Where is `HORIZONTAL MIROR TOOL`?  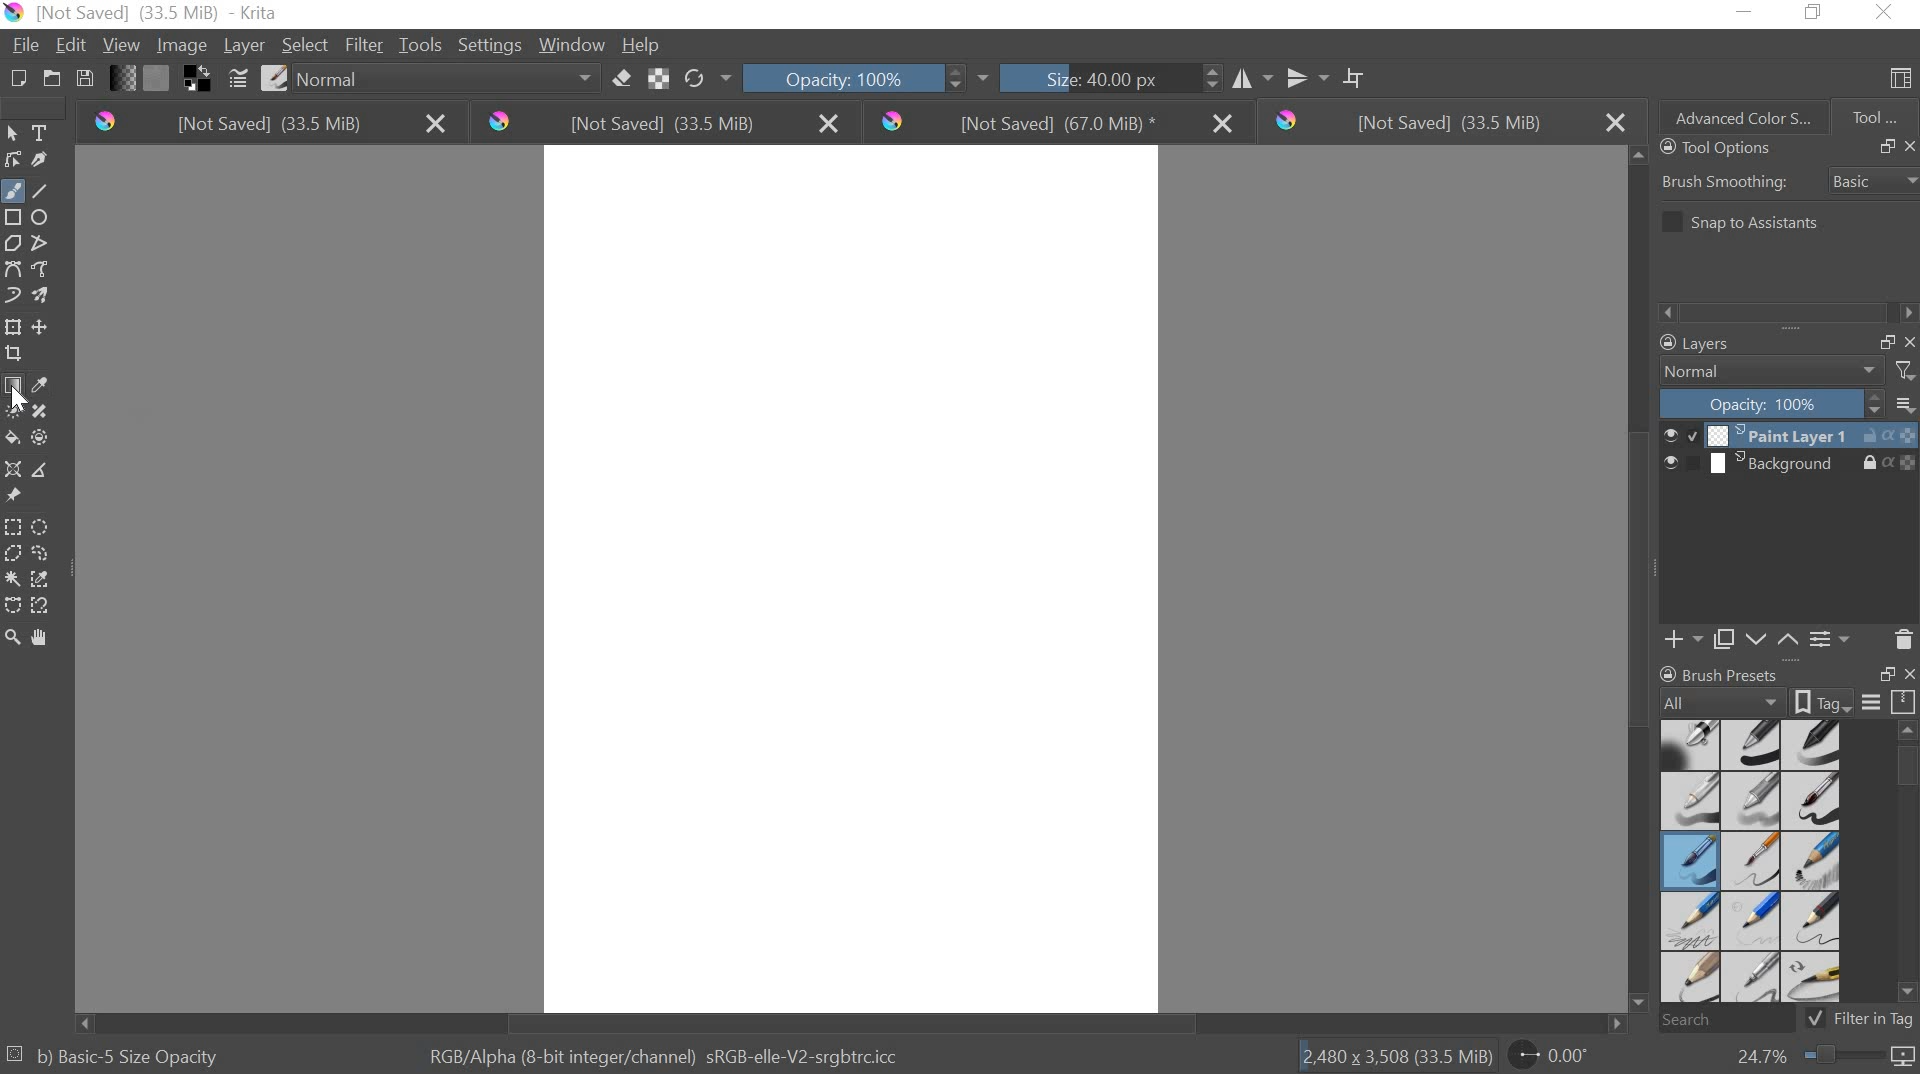
HORIZONTAL MIROR TOOL is located at coordinates (1223, 75).